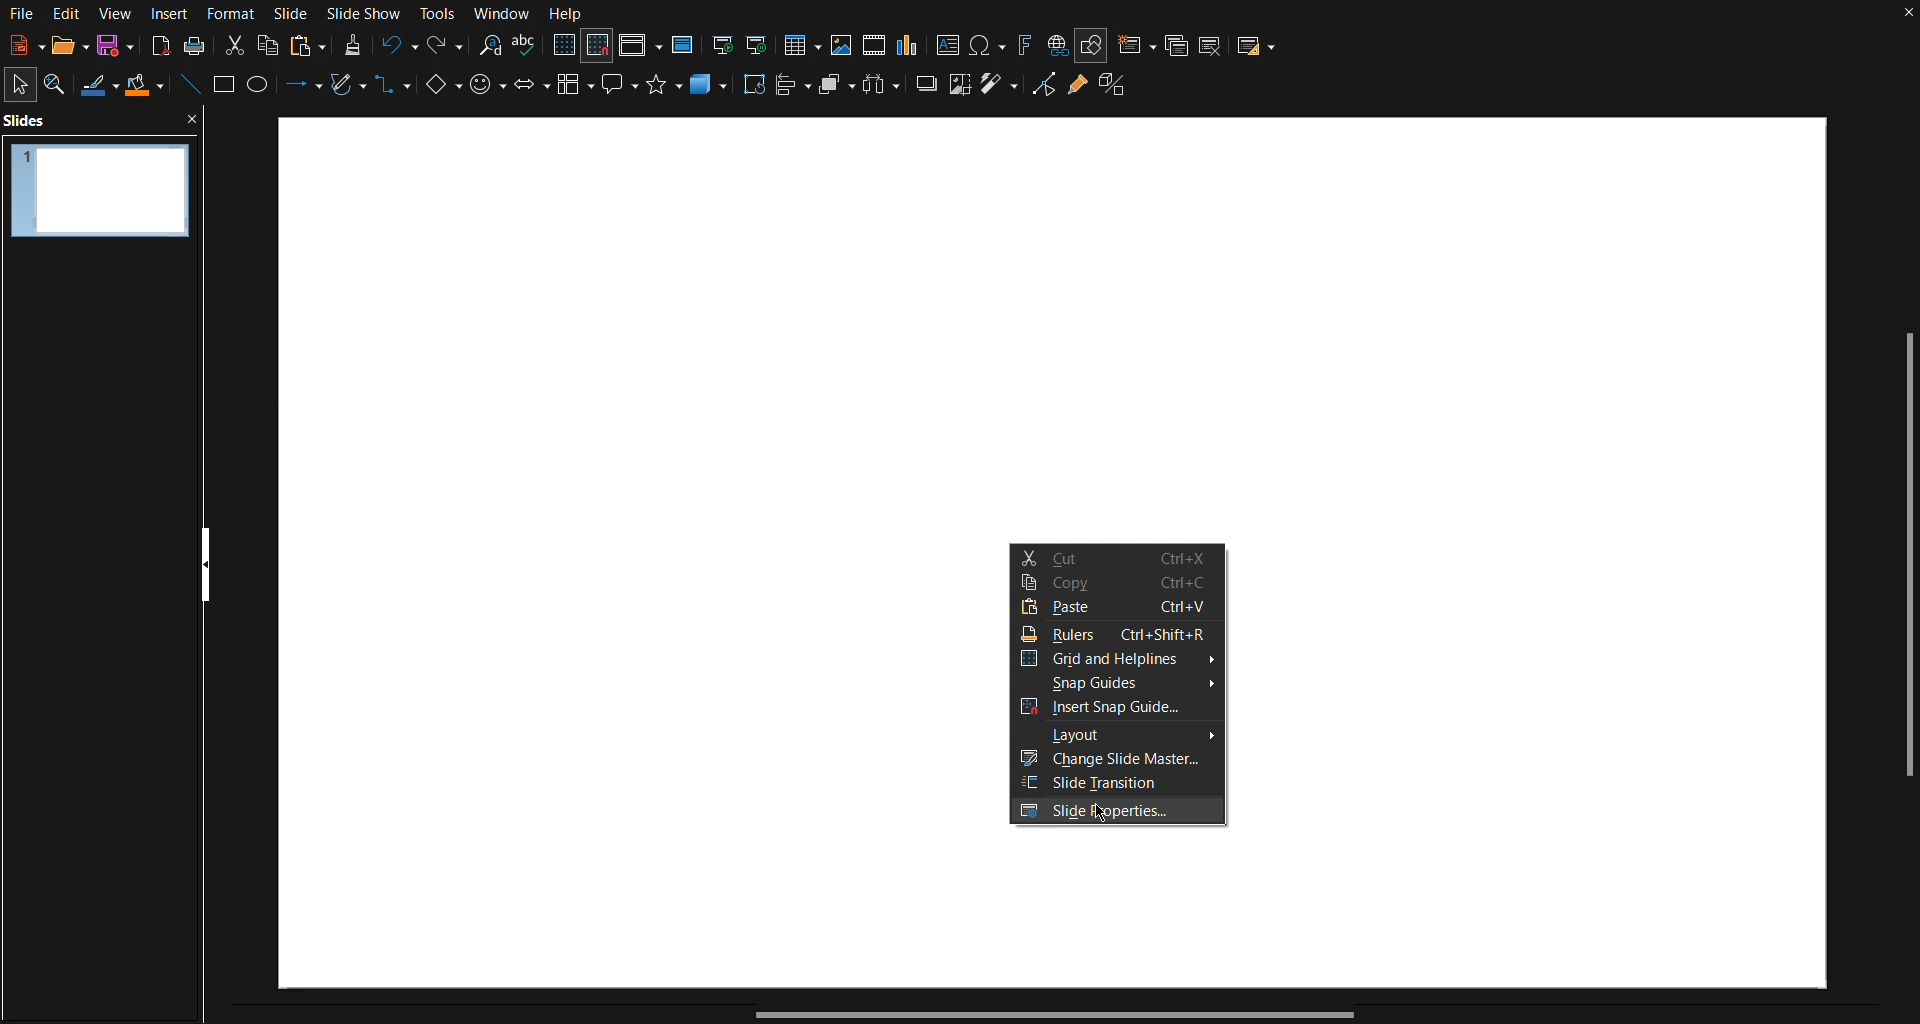 The width and height of the screenshot is (1920, 1024). I want to click on Window, so click(502, 14).